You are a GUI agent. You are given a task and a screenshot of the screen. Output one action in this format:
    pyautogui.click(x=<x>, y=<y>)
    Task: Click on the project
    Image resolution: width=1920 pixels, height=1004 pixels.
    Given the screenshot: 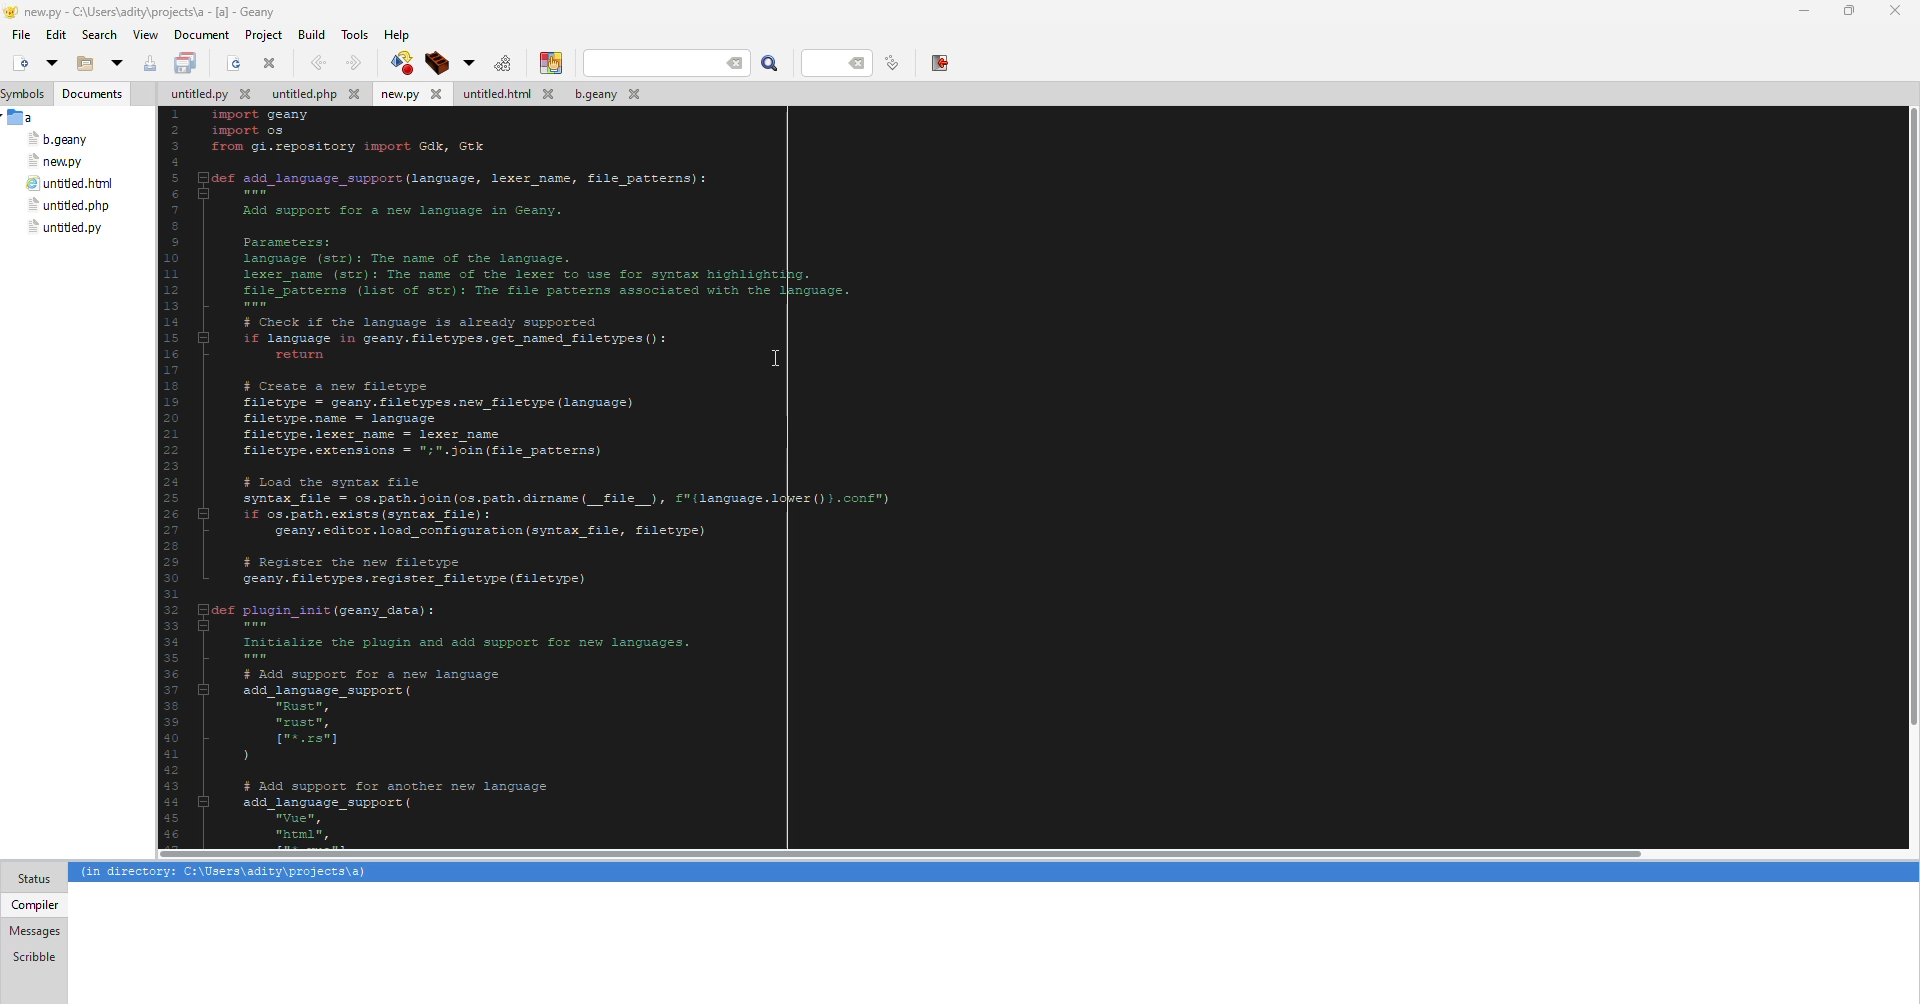 What is the action you would take?
    pyautogui.click(x=263, y=35)
    